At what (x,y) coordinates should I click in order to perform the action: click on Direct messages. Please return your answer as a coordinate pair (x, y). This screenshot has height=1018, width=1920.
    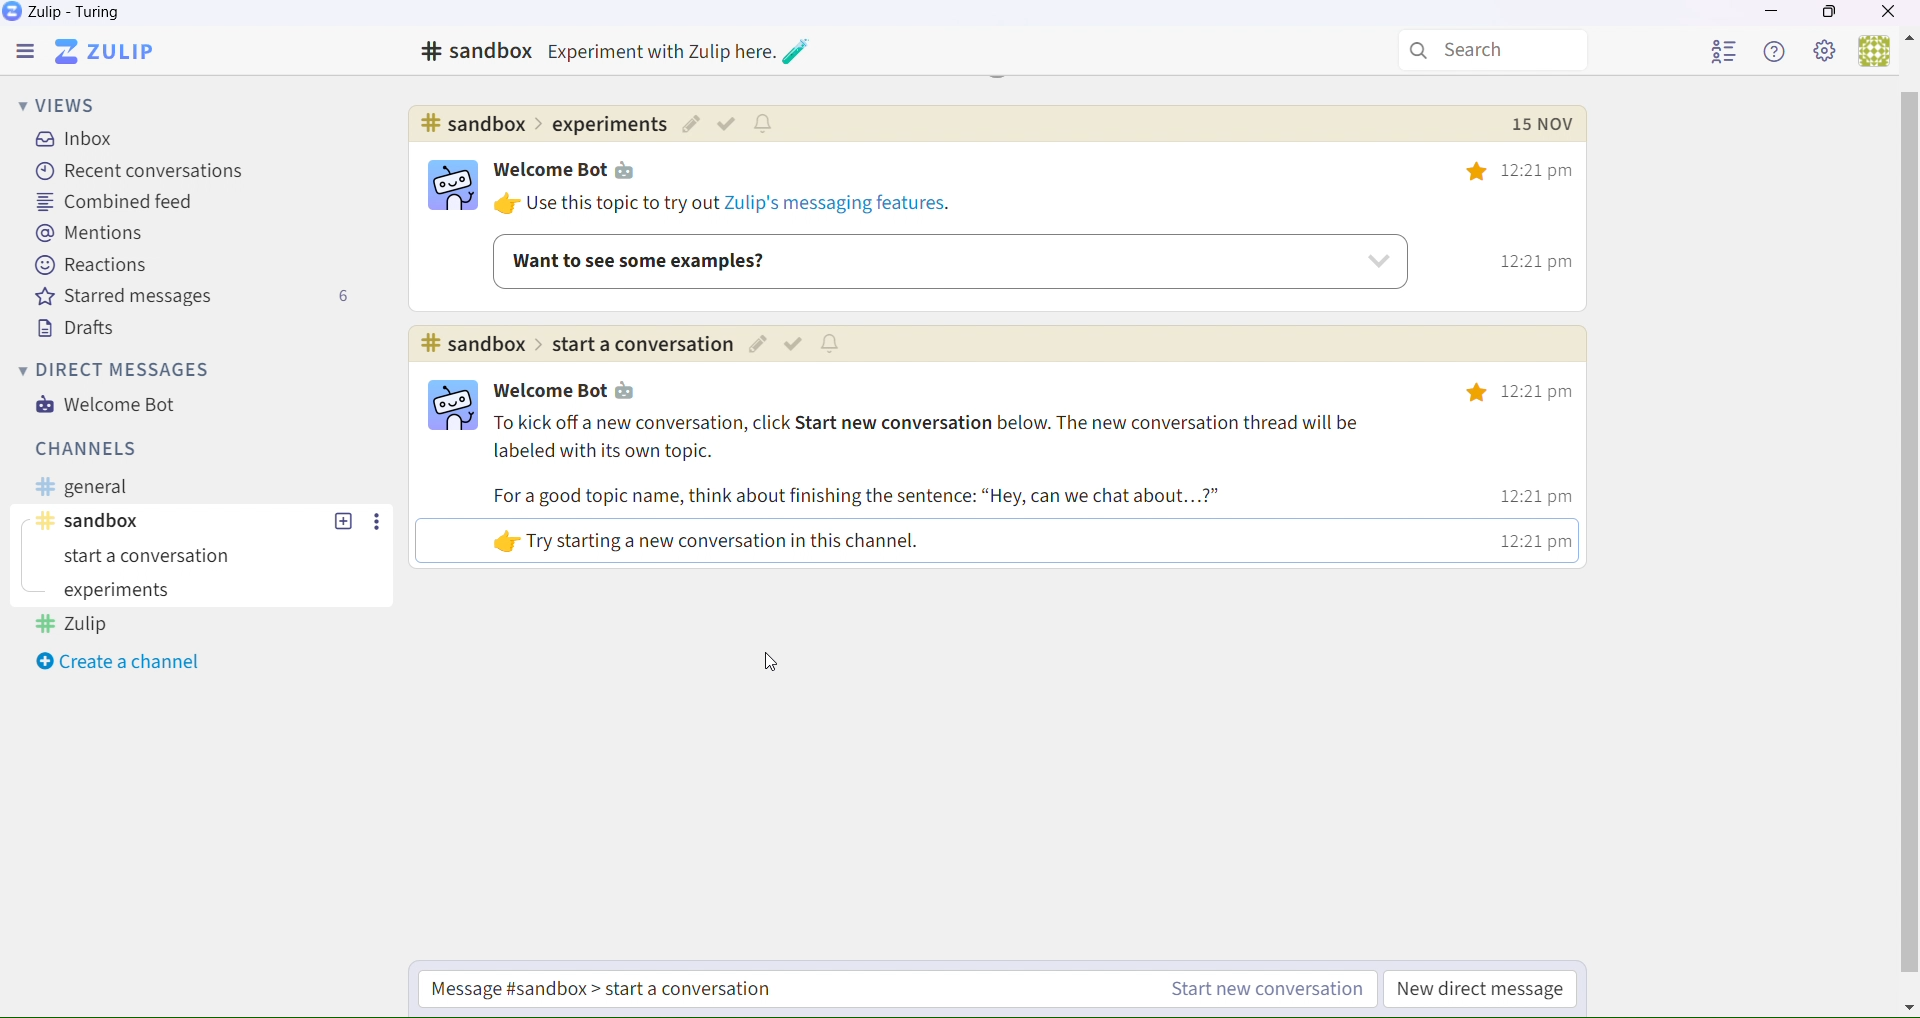
    Looking at the image, I should click on (118, 371).